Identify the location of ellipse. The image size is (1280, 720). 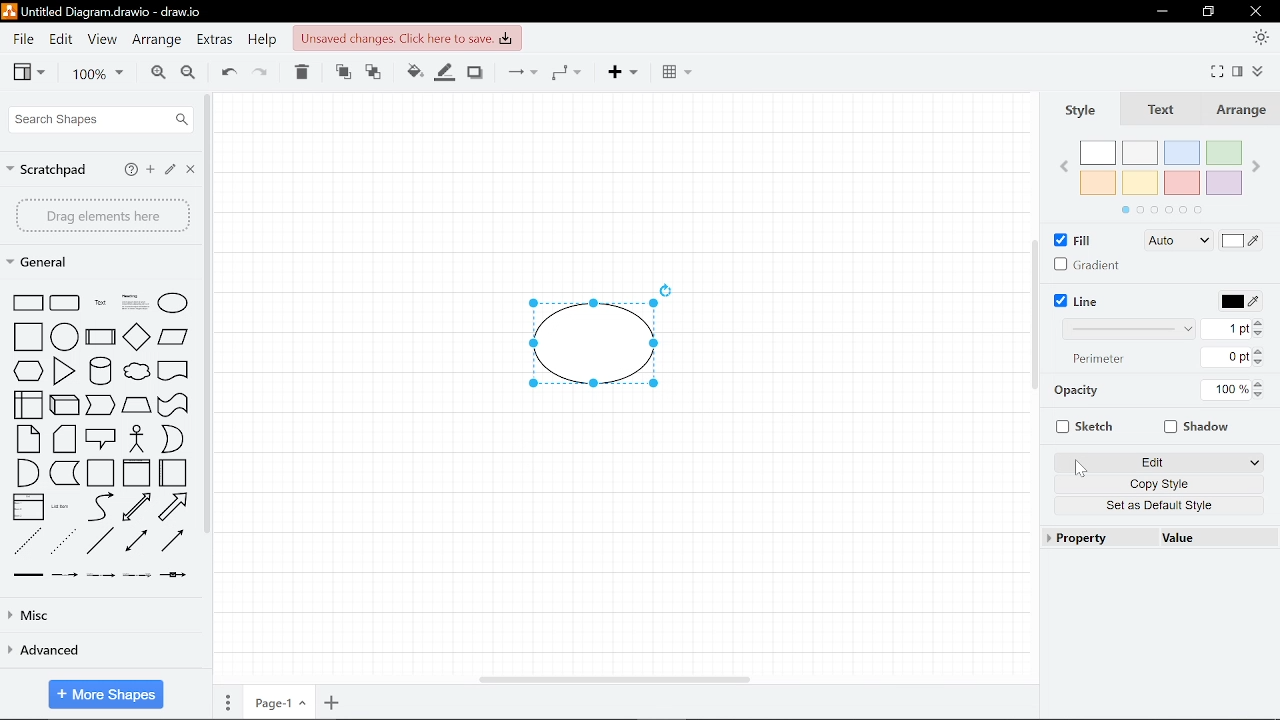
(175, 303).